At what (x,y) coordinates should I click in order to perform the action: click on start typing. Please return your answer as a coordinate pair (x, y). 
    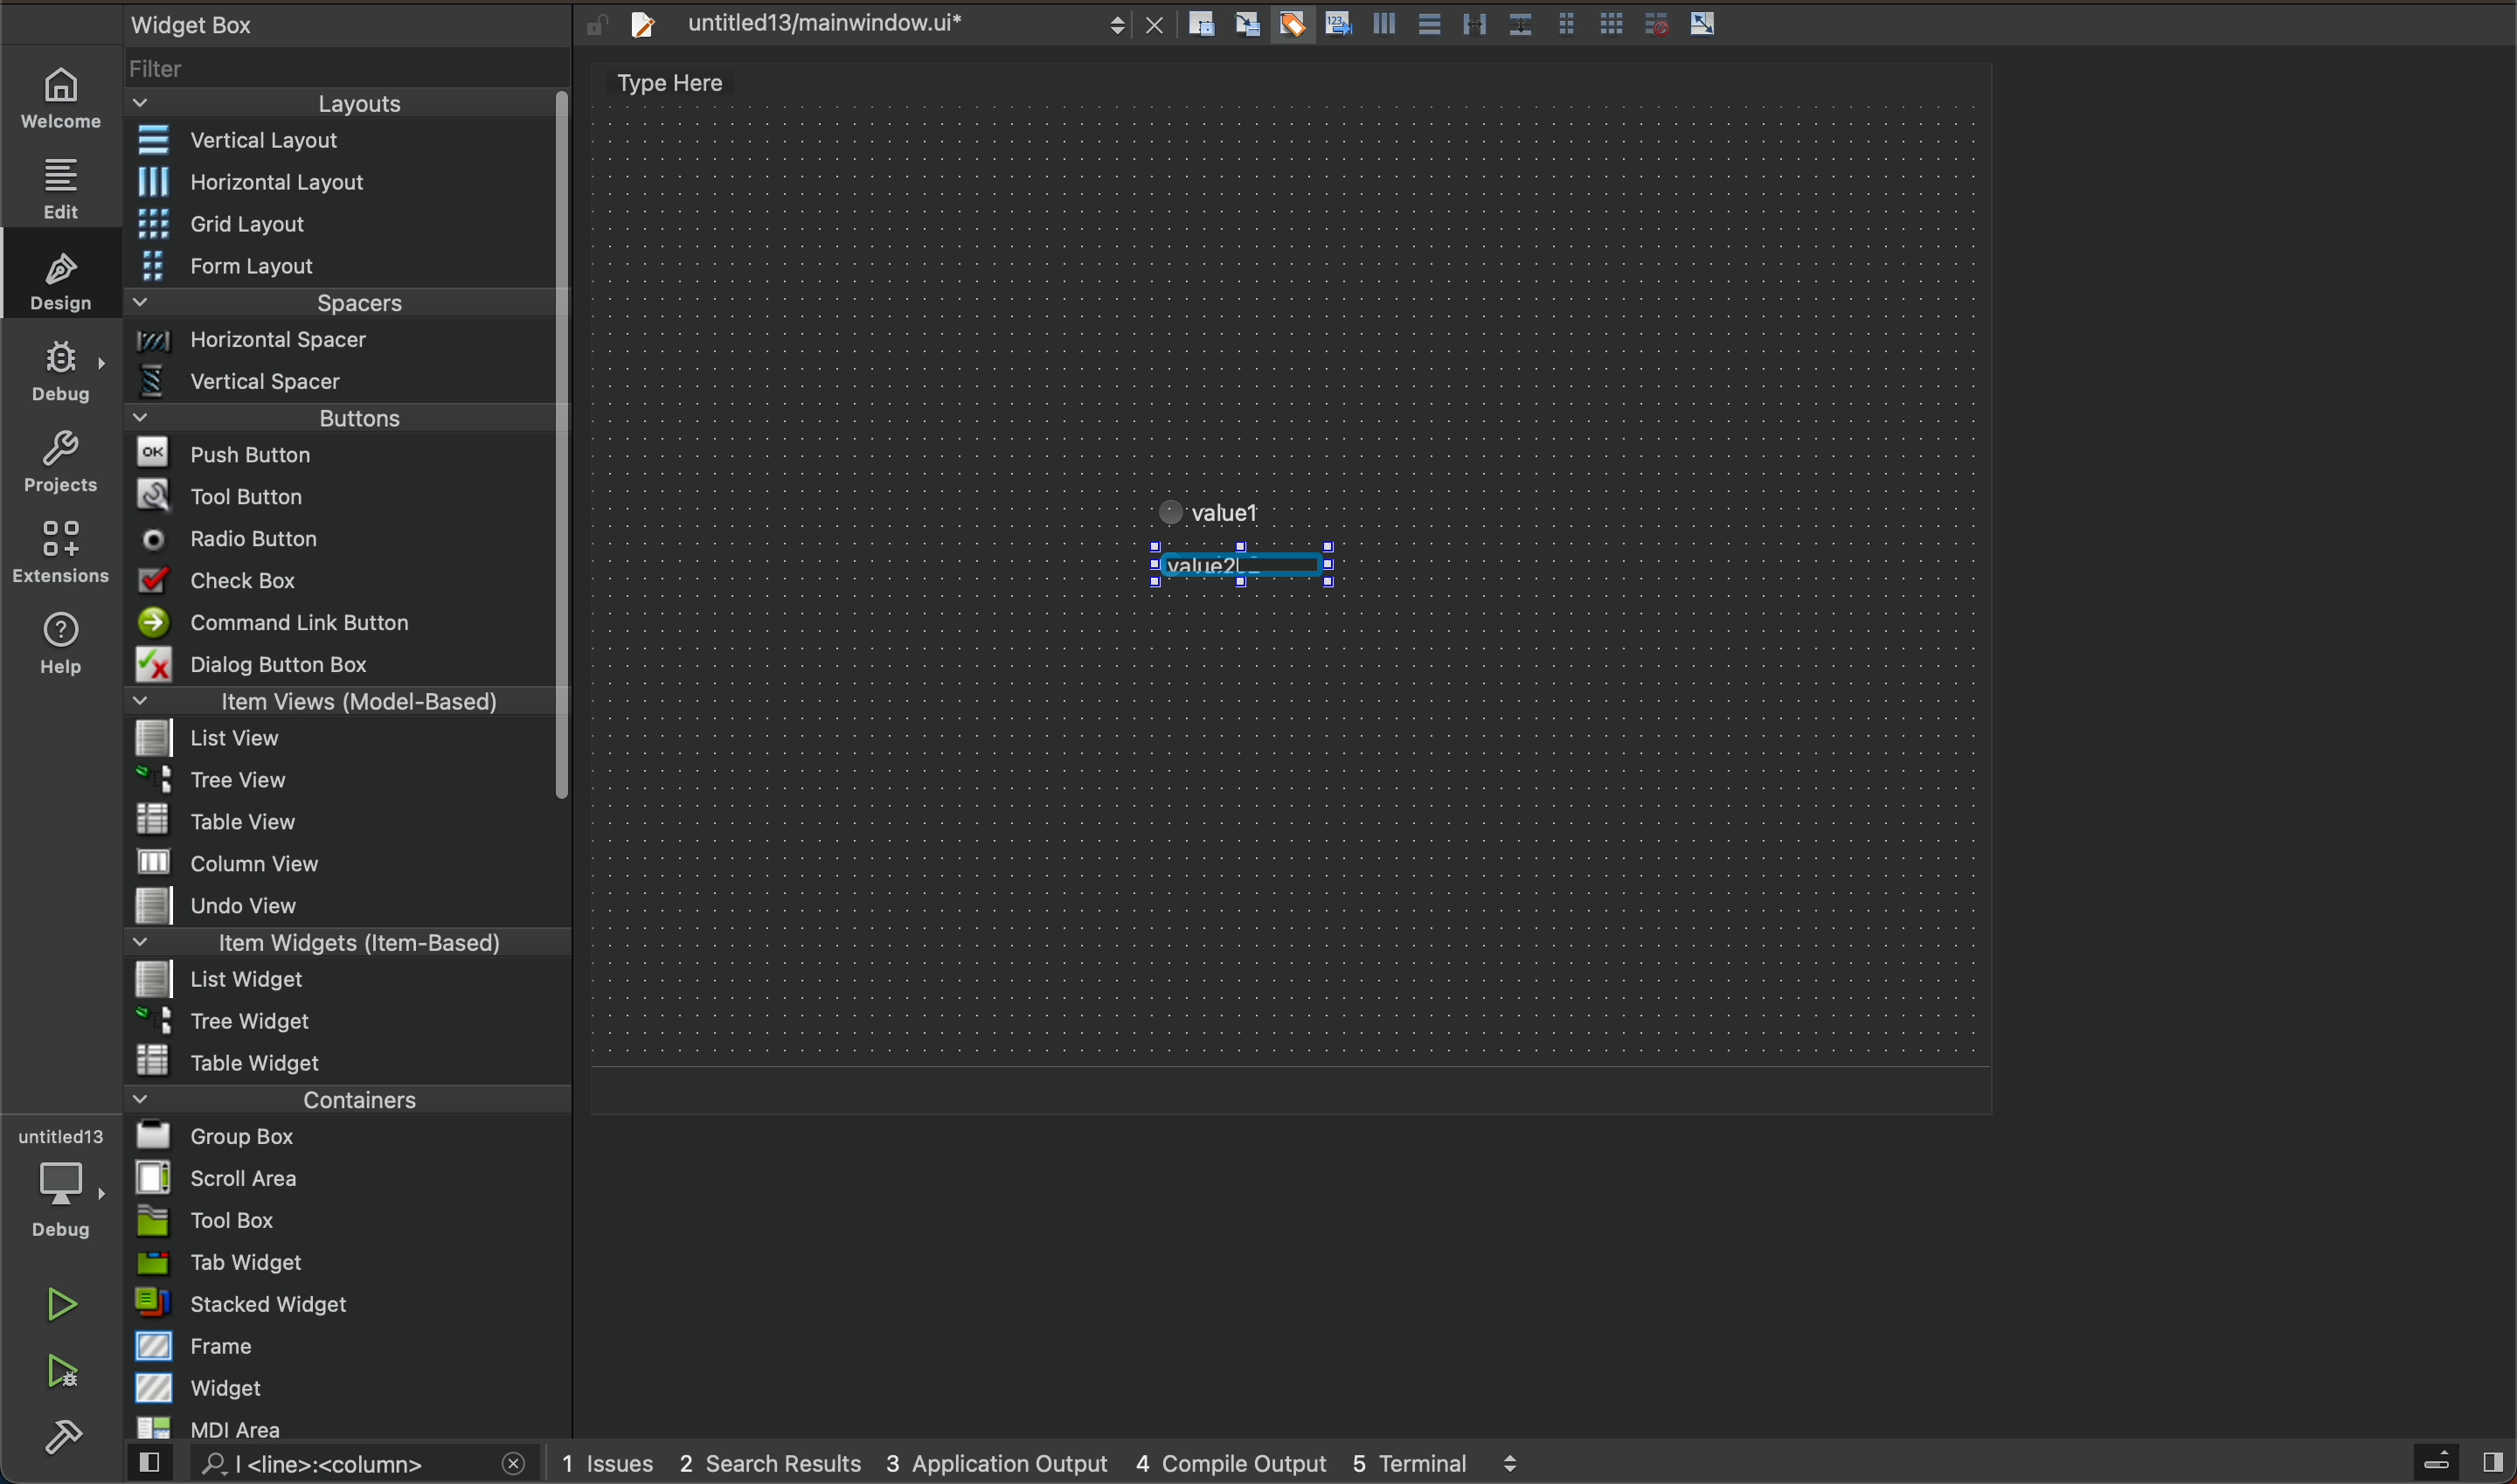
    Looking at the image, I should click on (1238, 501).